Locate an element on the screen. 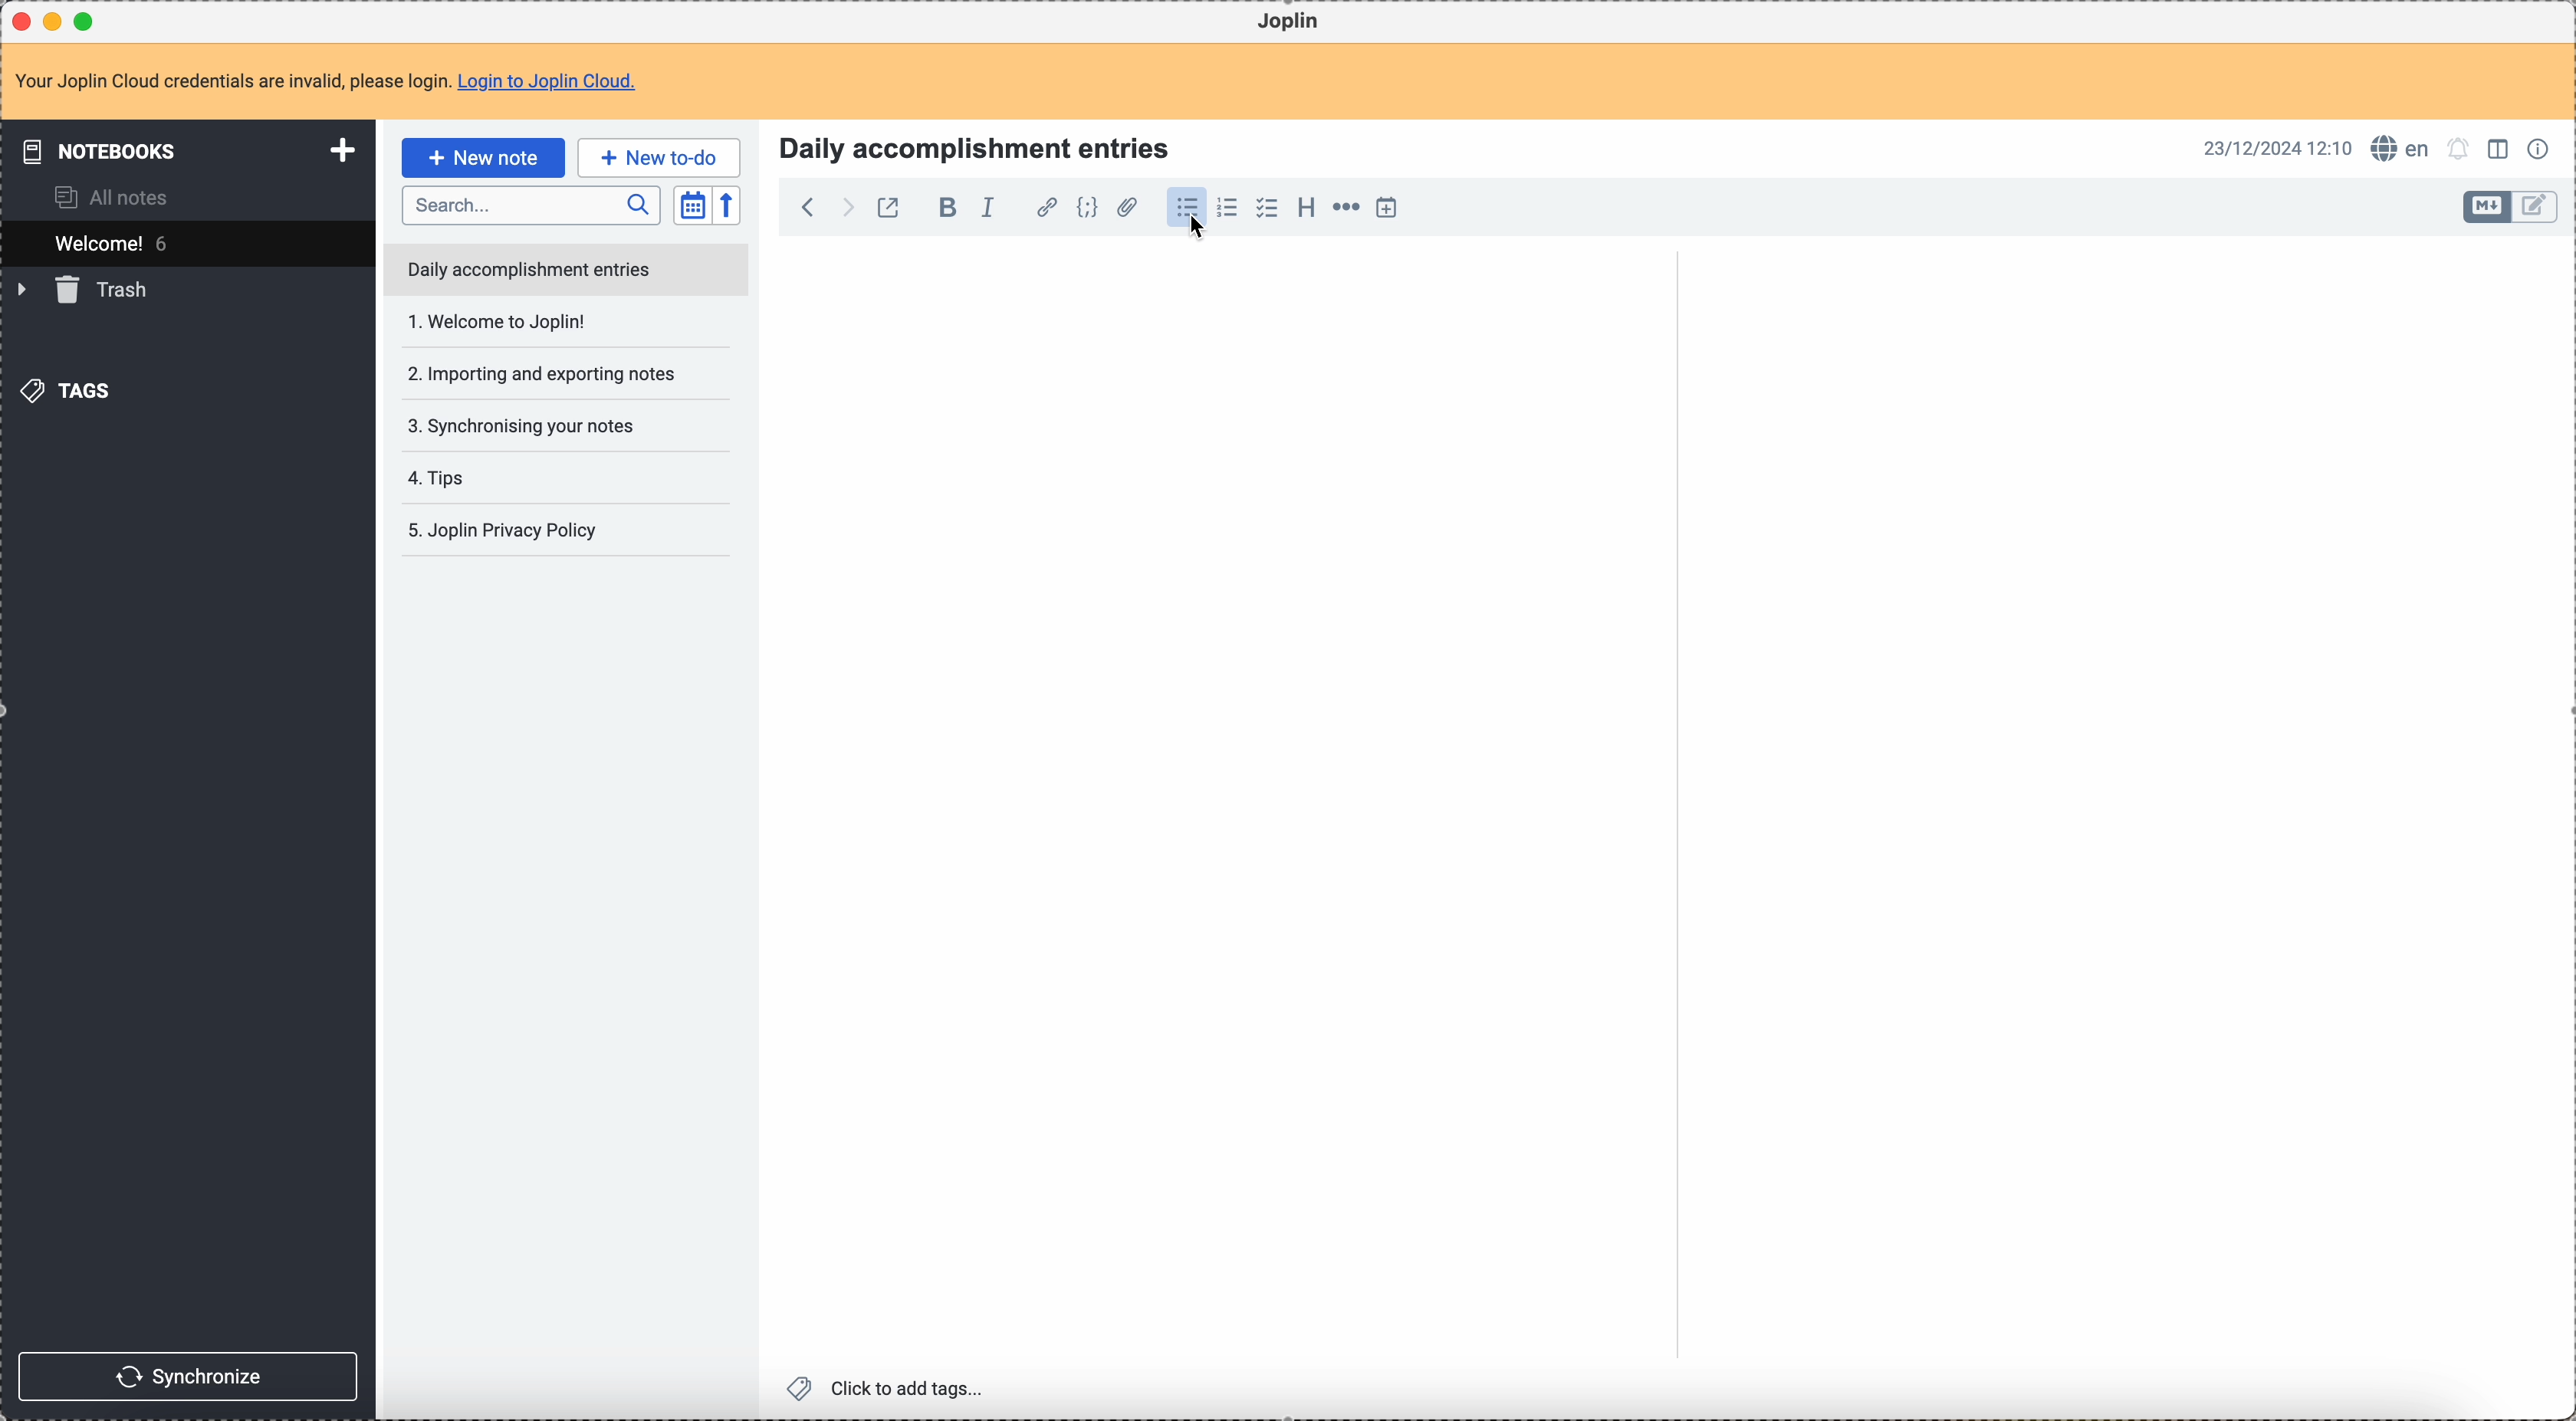  note is located at coordinates (325, 82).